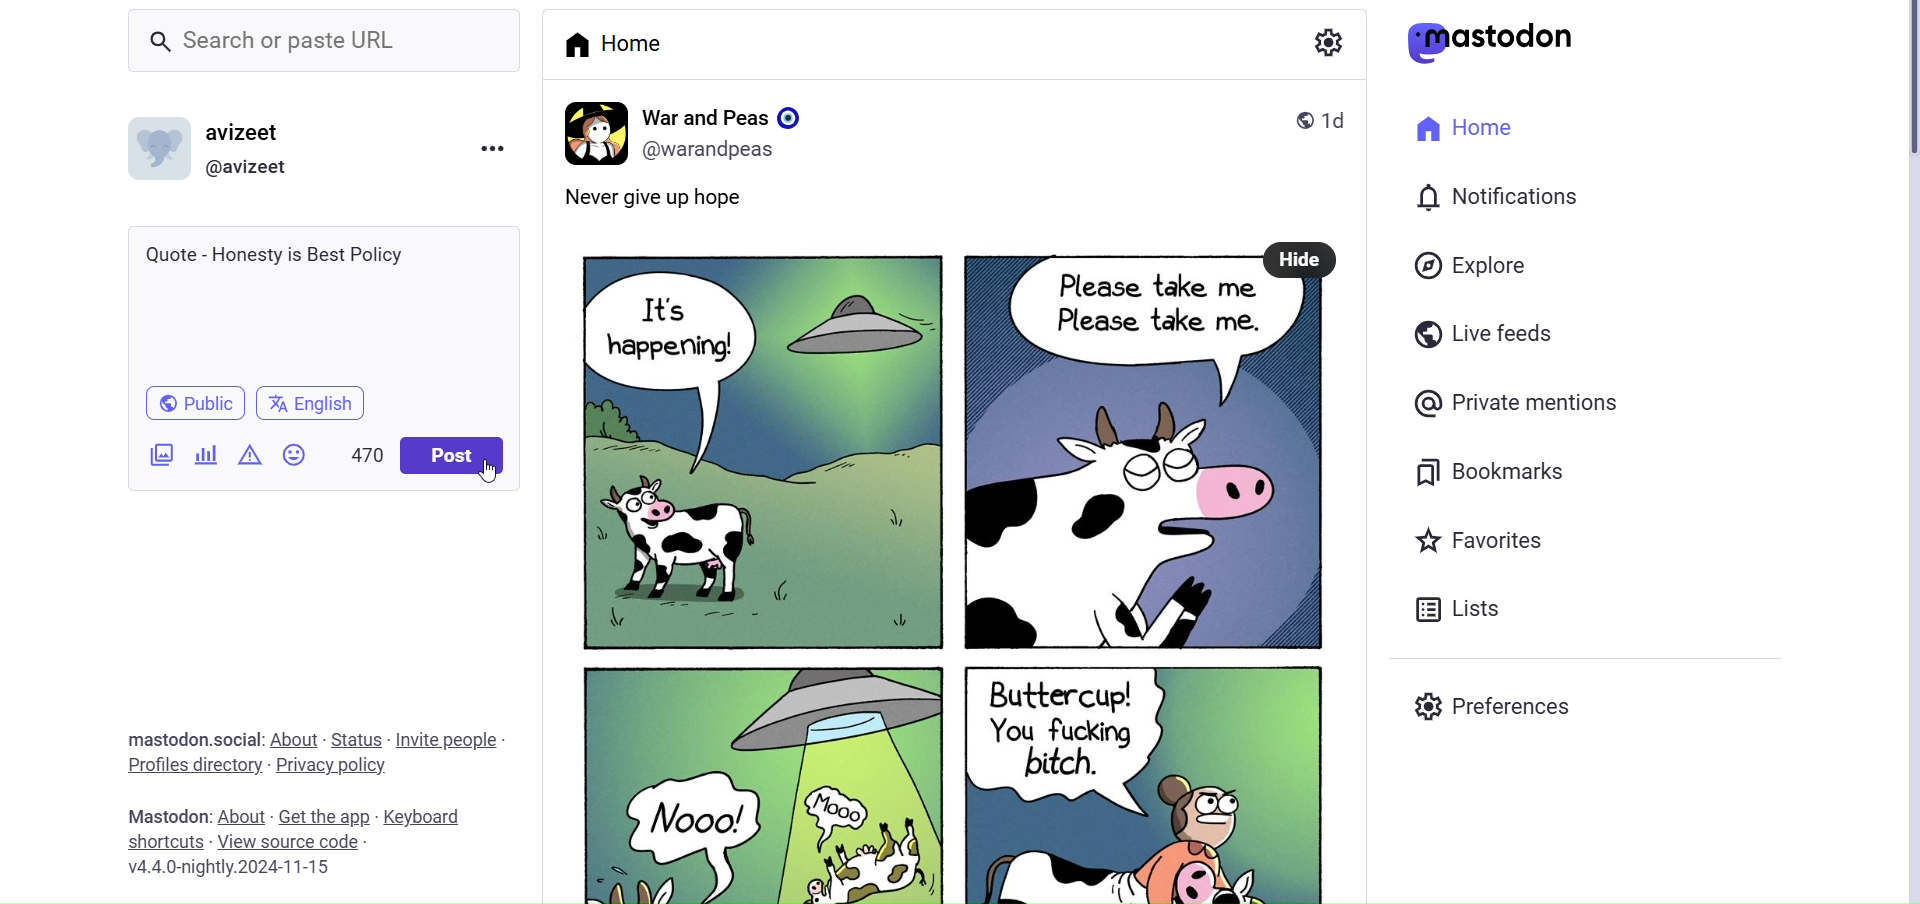 This screenshot has height=904, width=1920. What do you see at coordinates (162, 841) in the screenshot?
I see `Shortcuts` at bounding box center [162, 841].